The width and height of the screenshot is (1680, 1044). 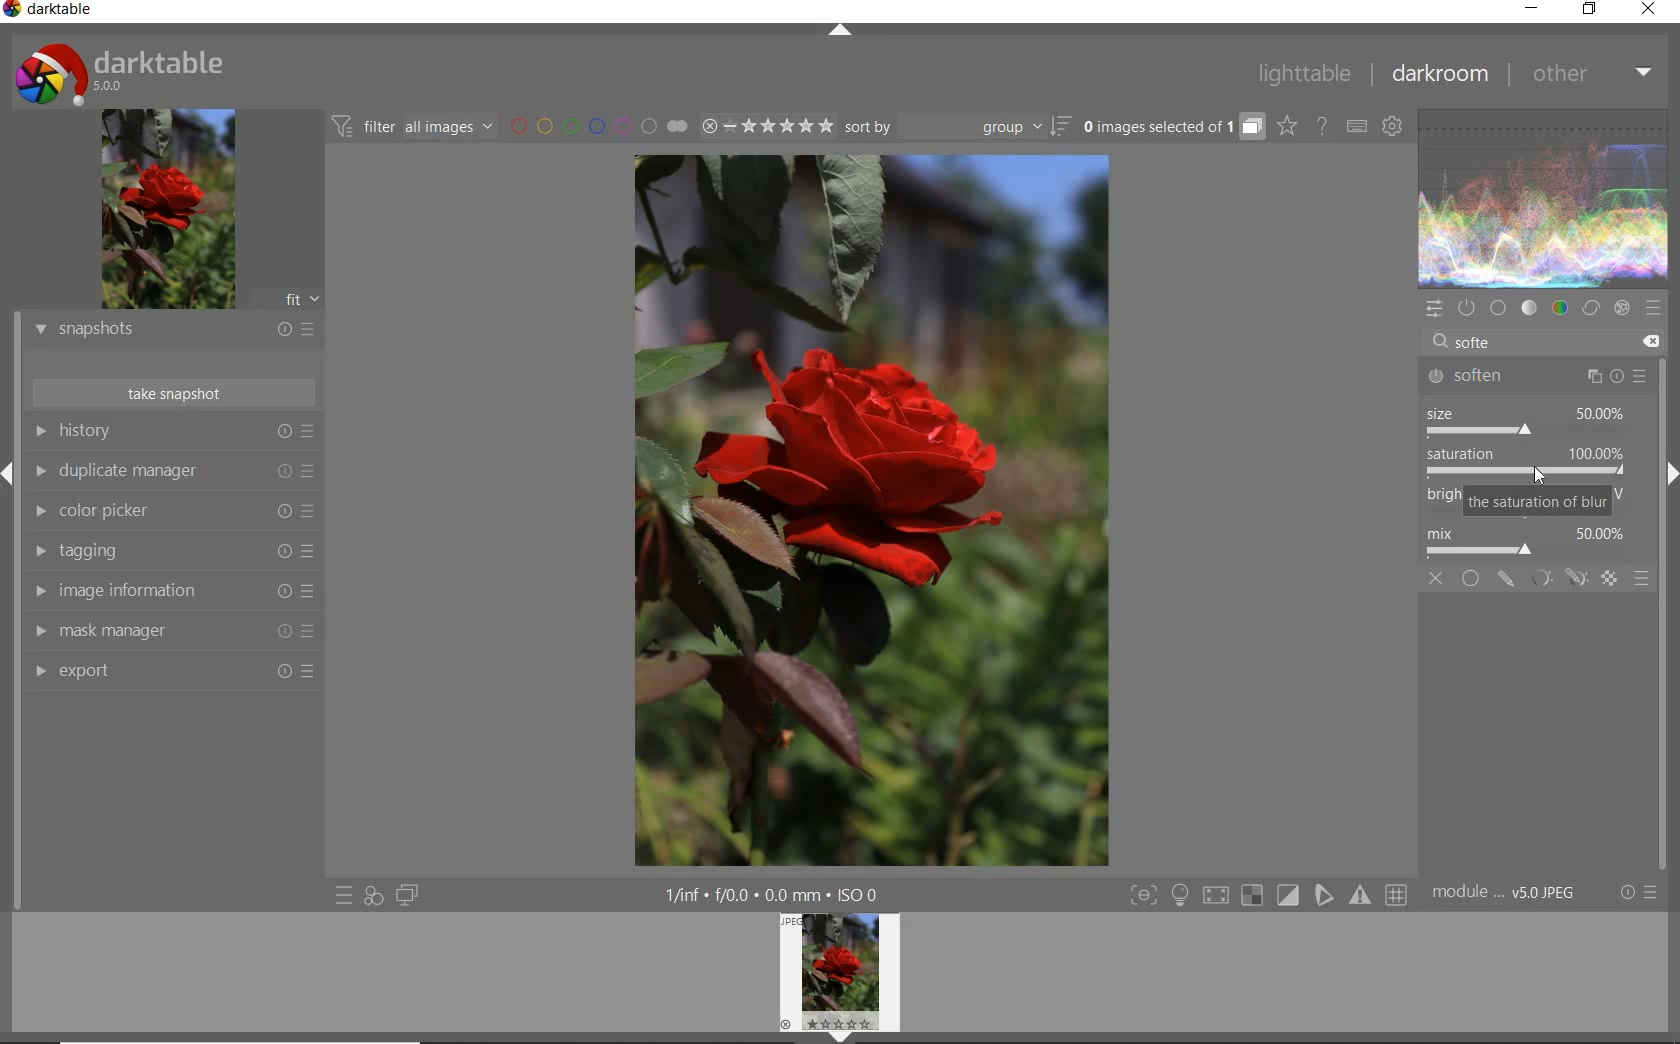 What do you see at coordinates (1536, 475) in the screenshot?
I see `Cursor` at bounding box center [1536, 475].